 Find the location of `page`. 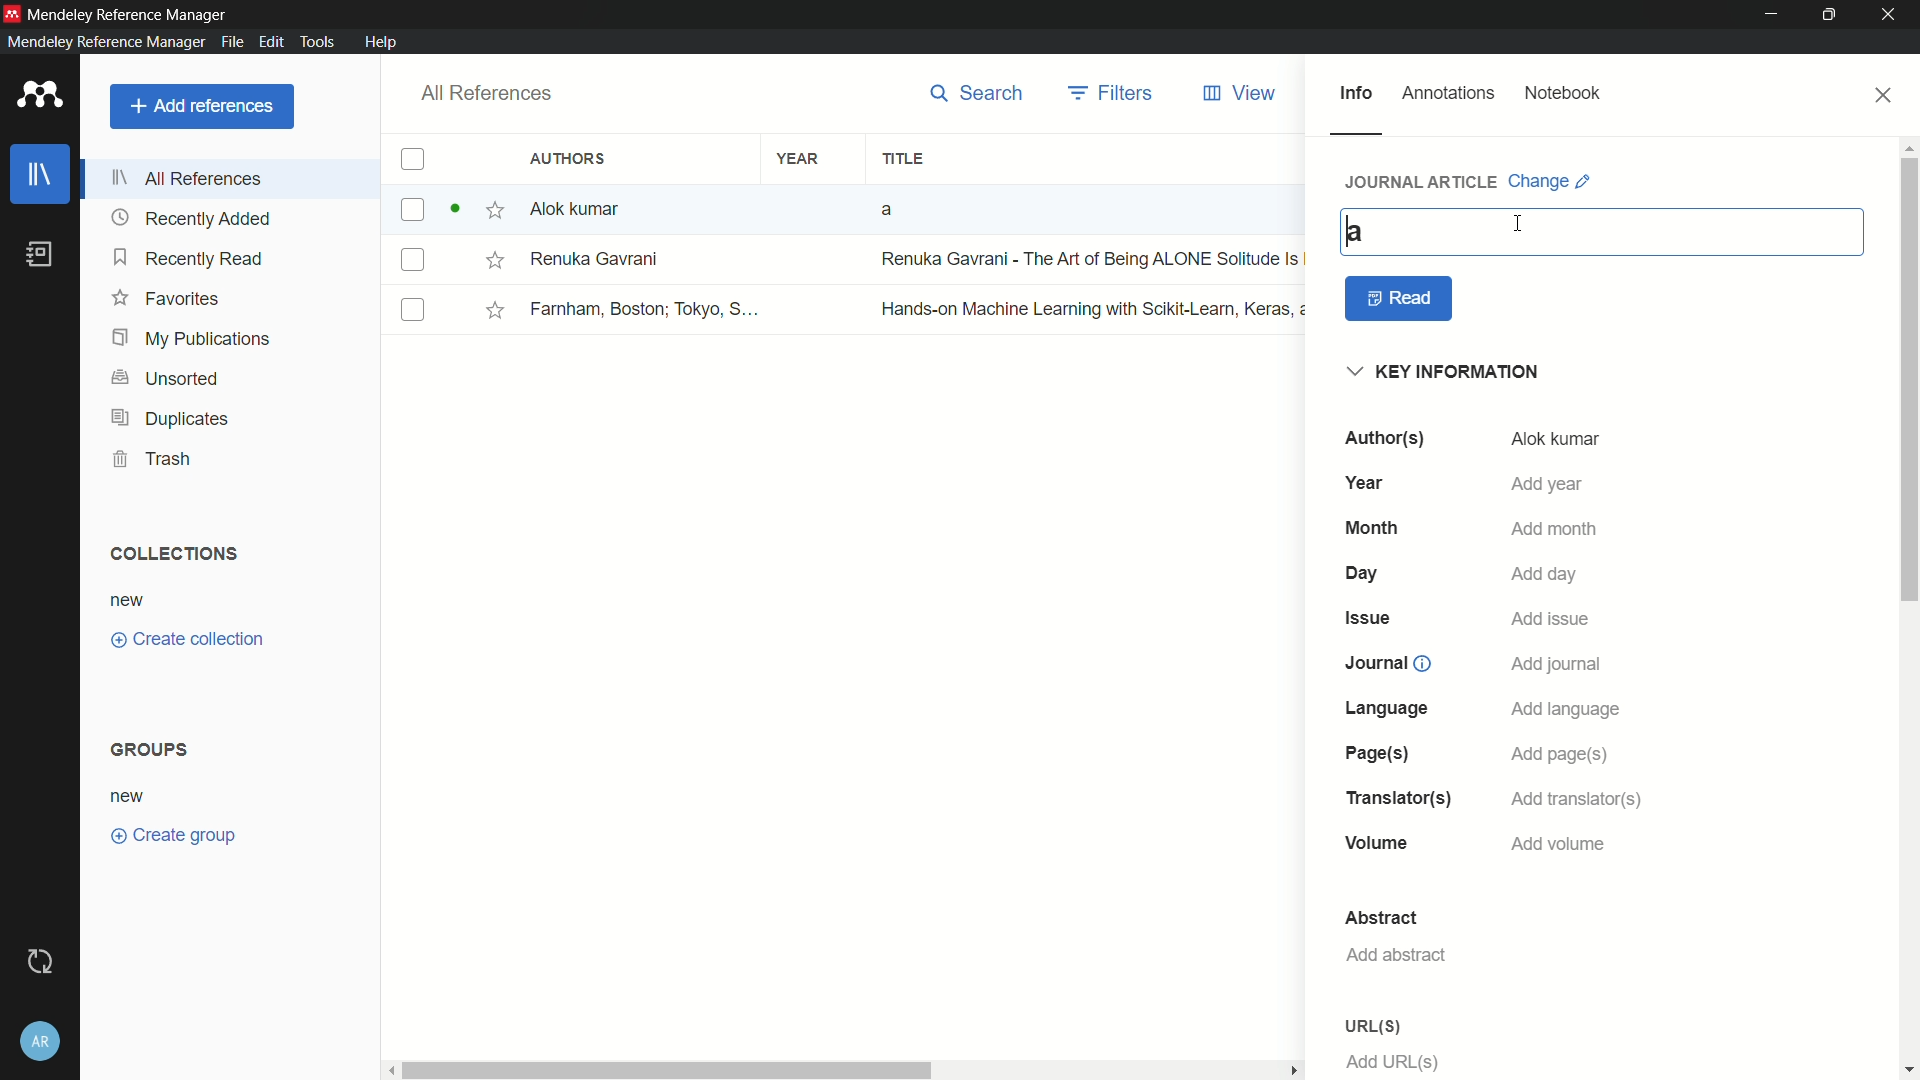

page is located at coordinates (1373, 754).